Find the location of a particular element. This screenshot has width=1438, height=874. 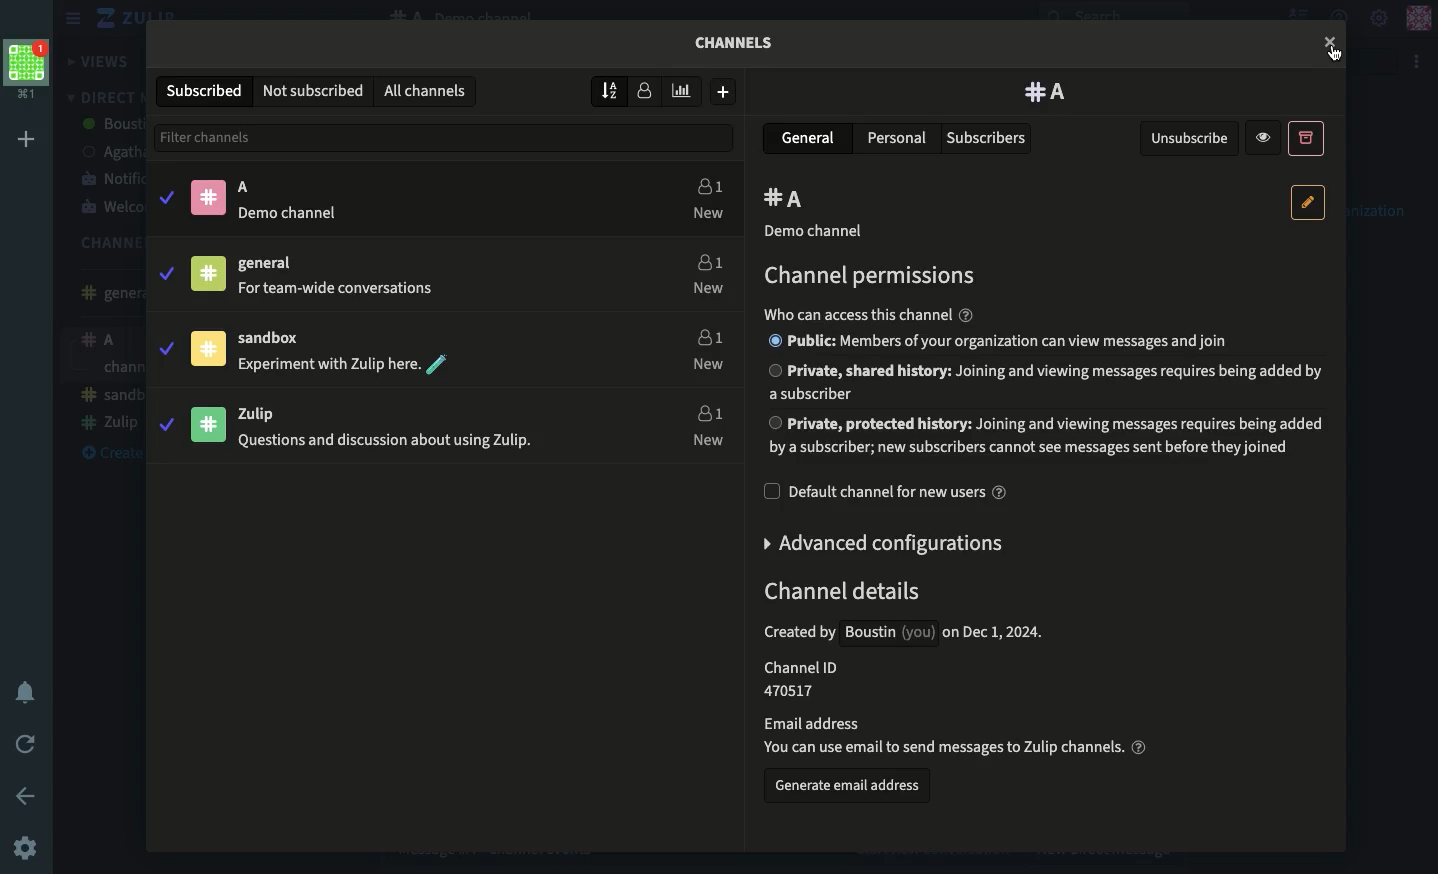

Views is located at coordinates (101, 62).